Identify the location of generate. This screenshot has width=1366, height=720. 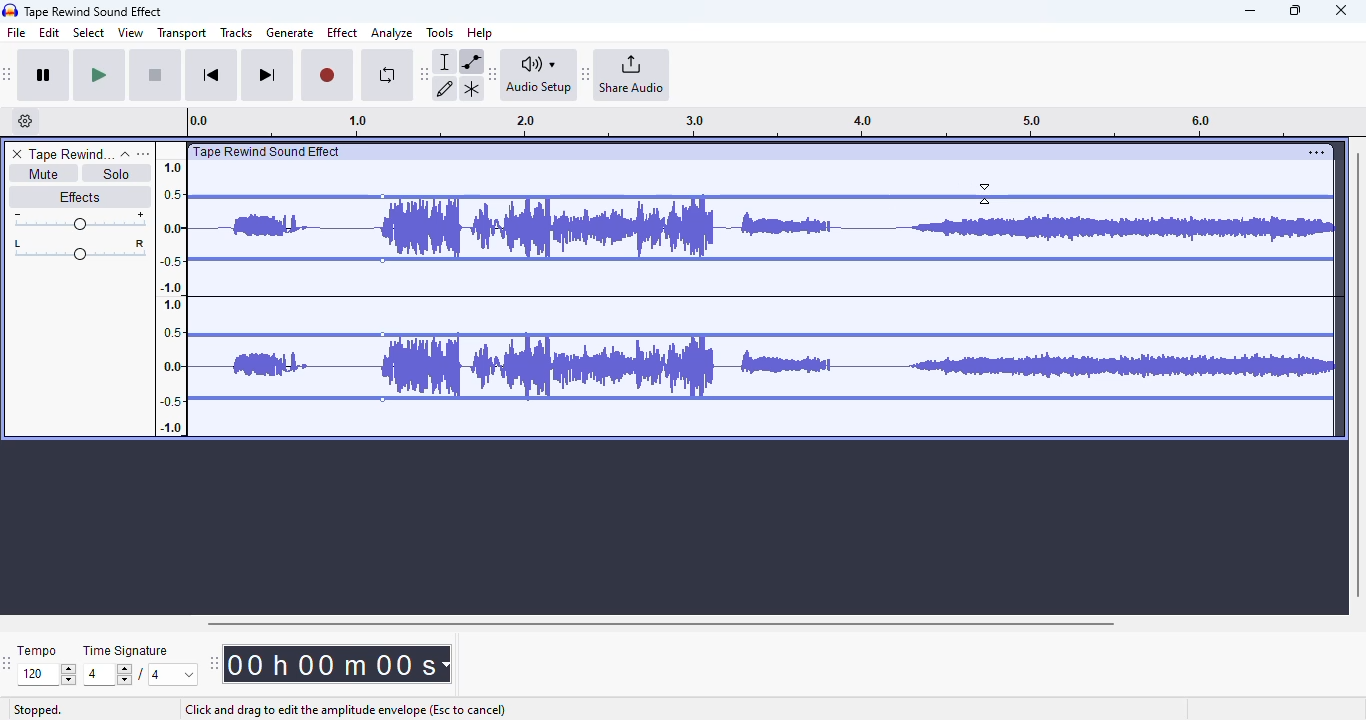
(290, 33).